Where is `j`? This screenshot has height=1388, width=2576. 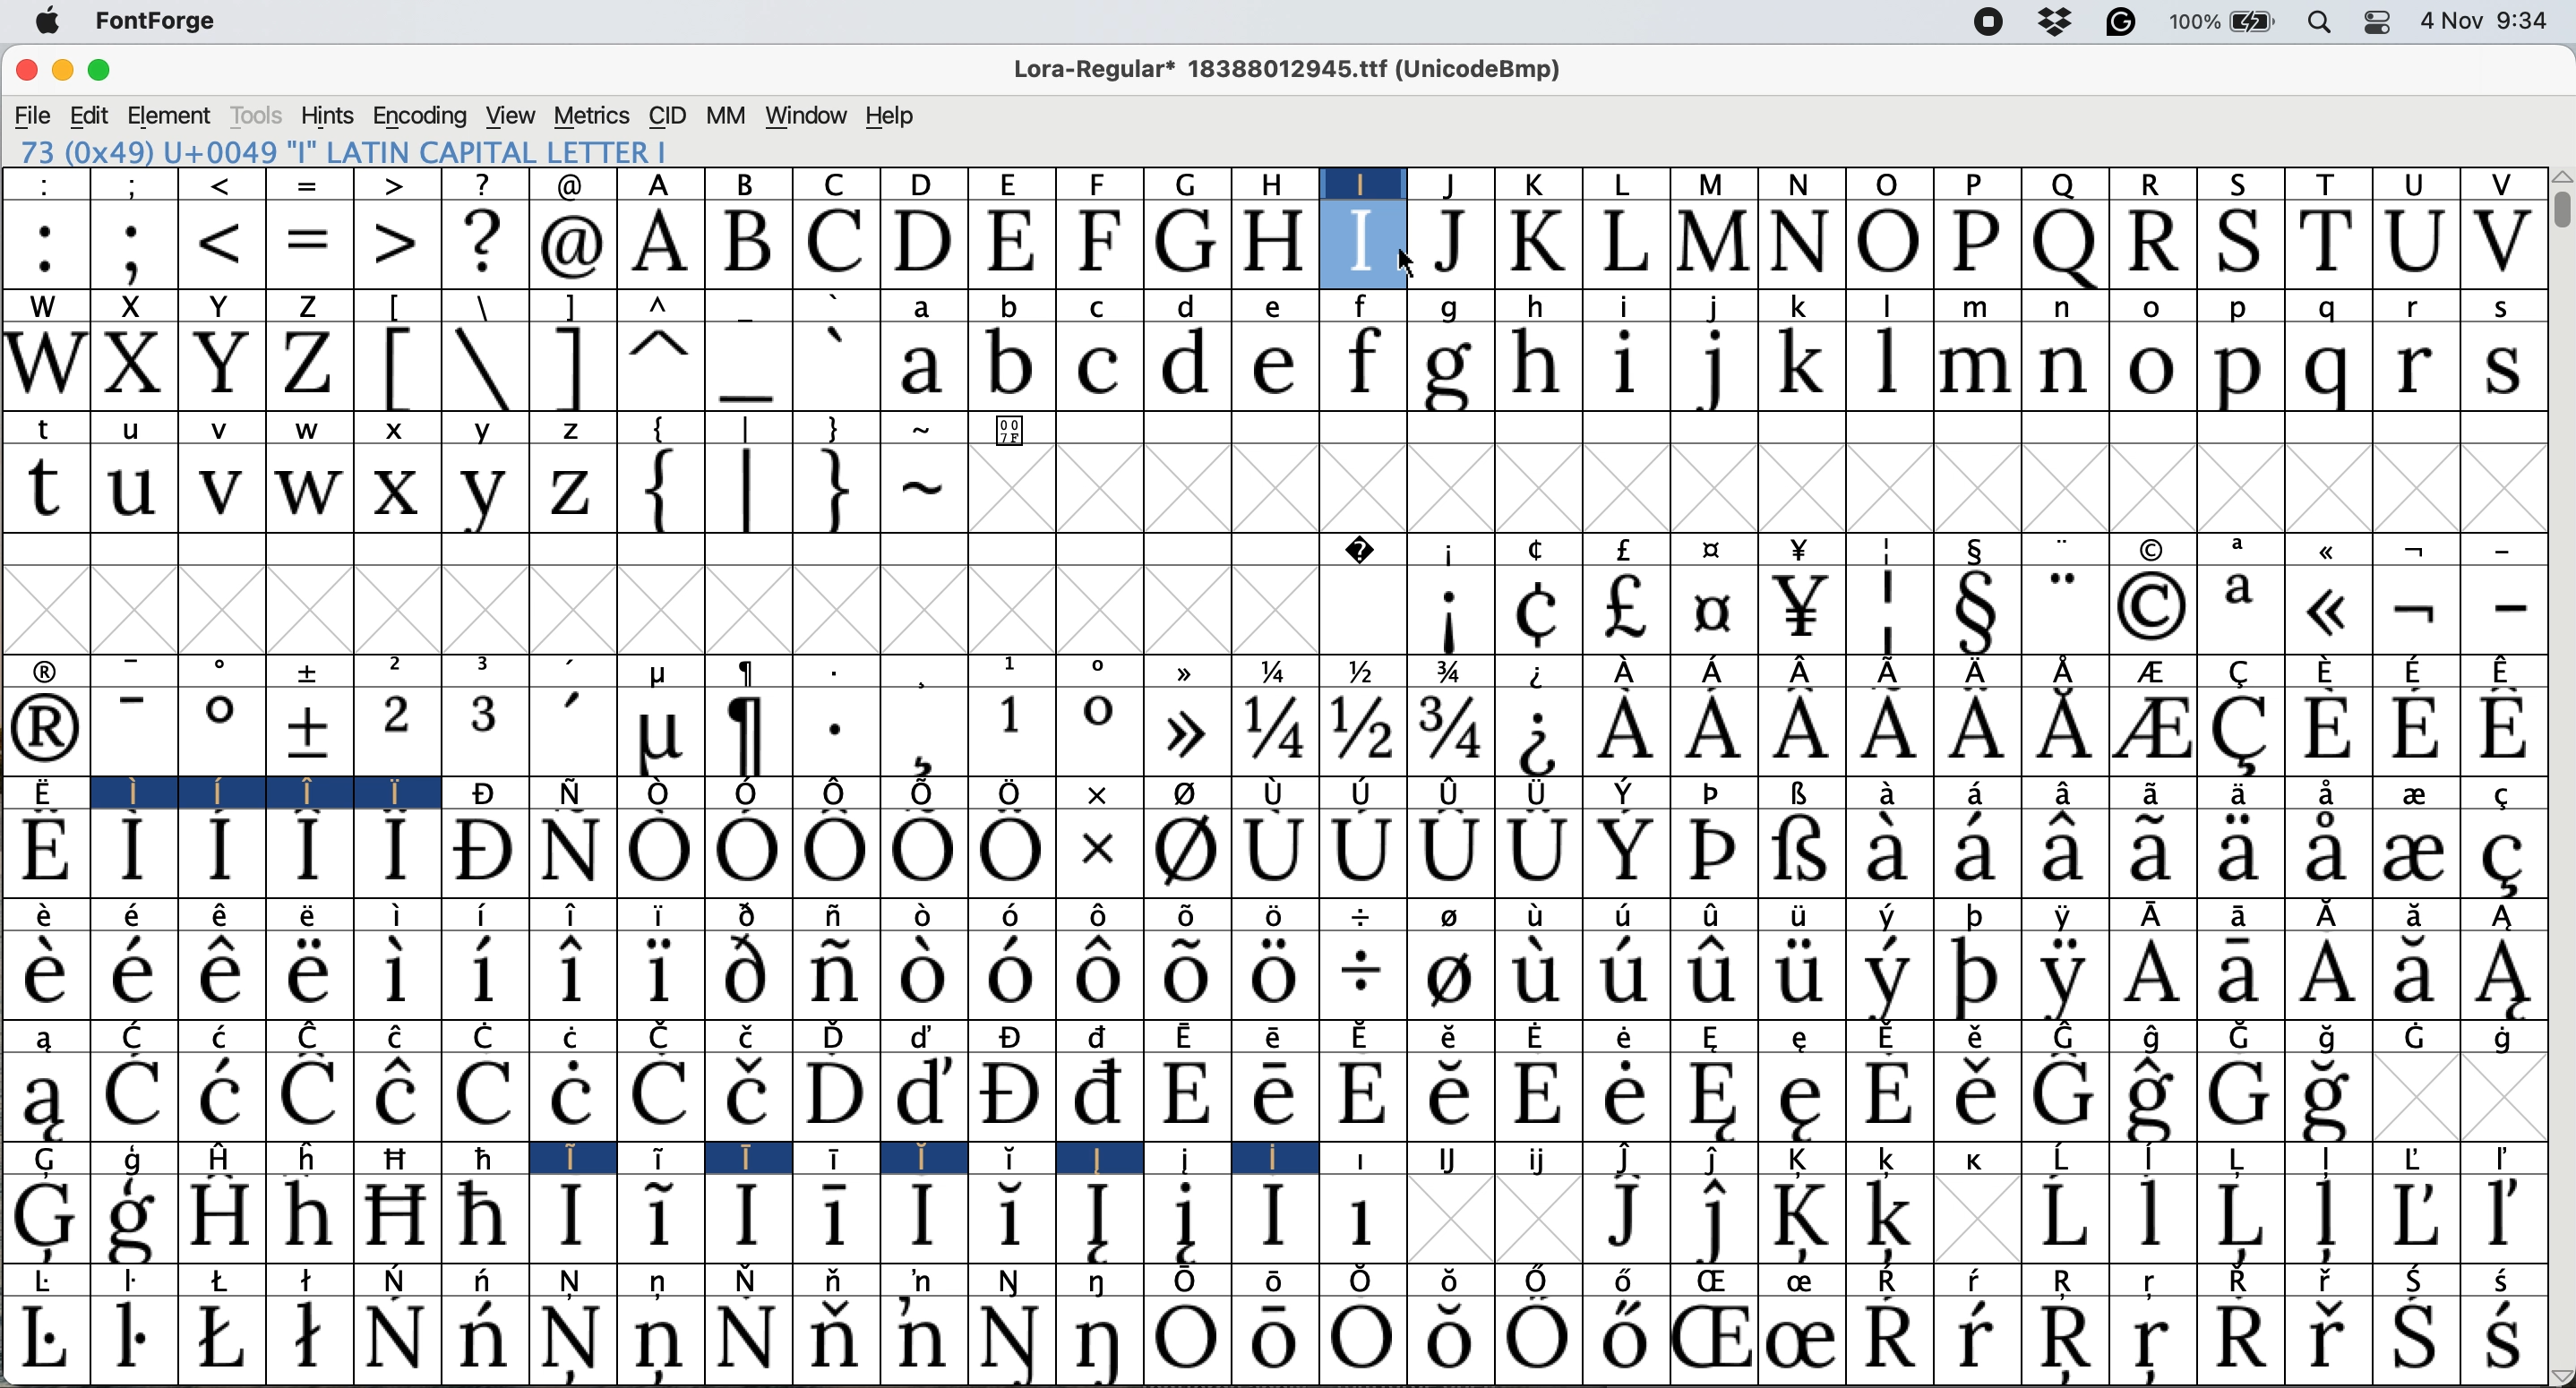
j is located at coordinates (1715, 307).